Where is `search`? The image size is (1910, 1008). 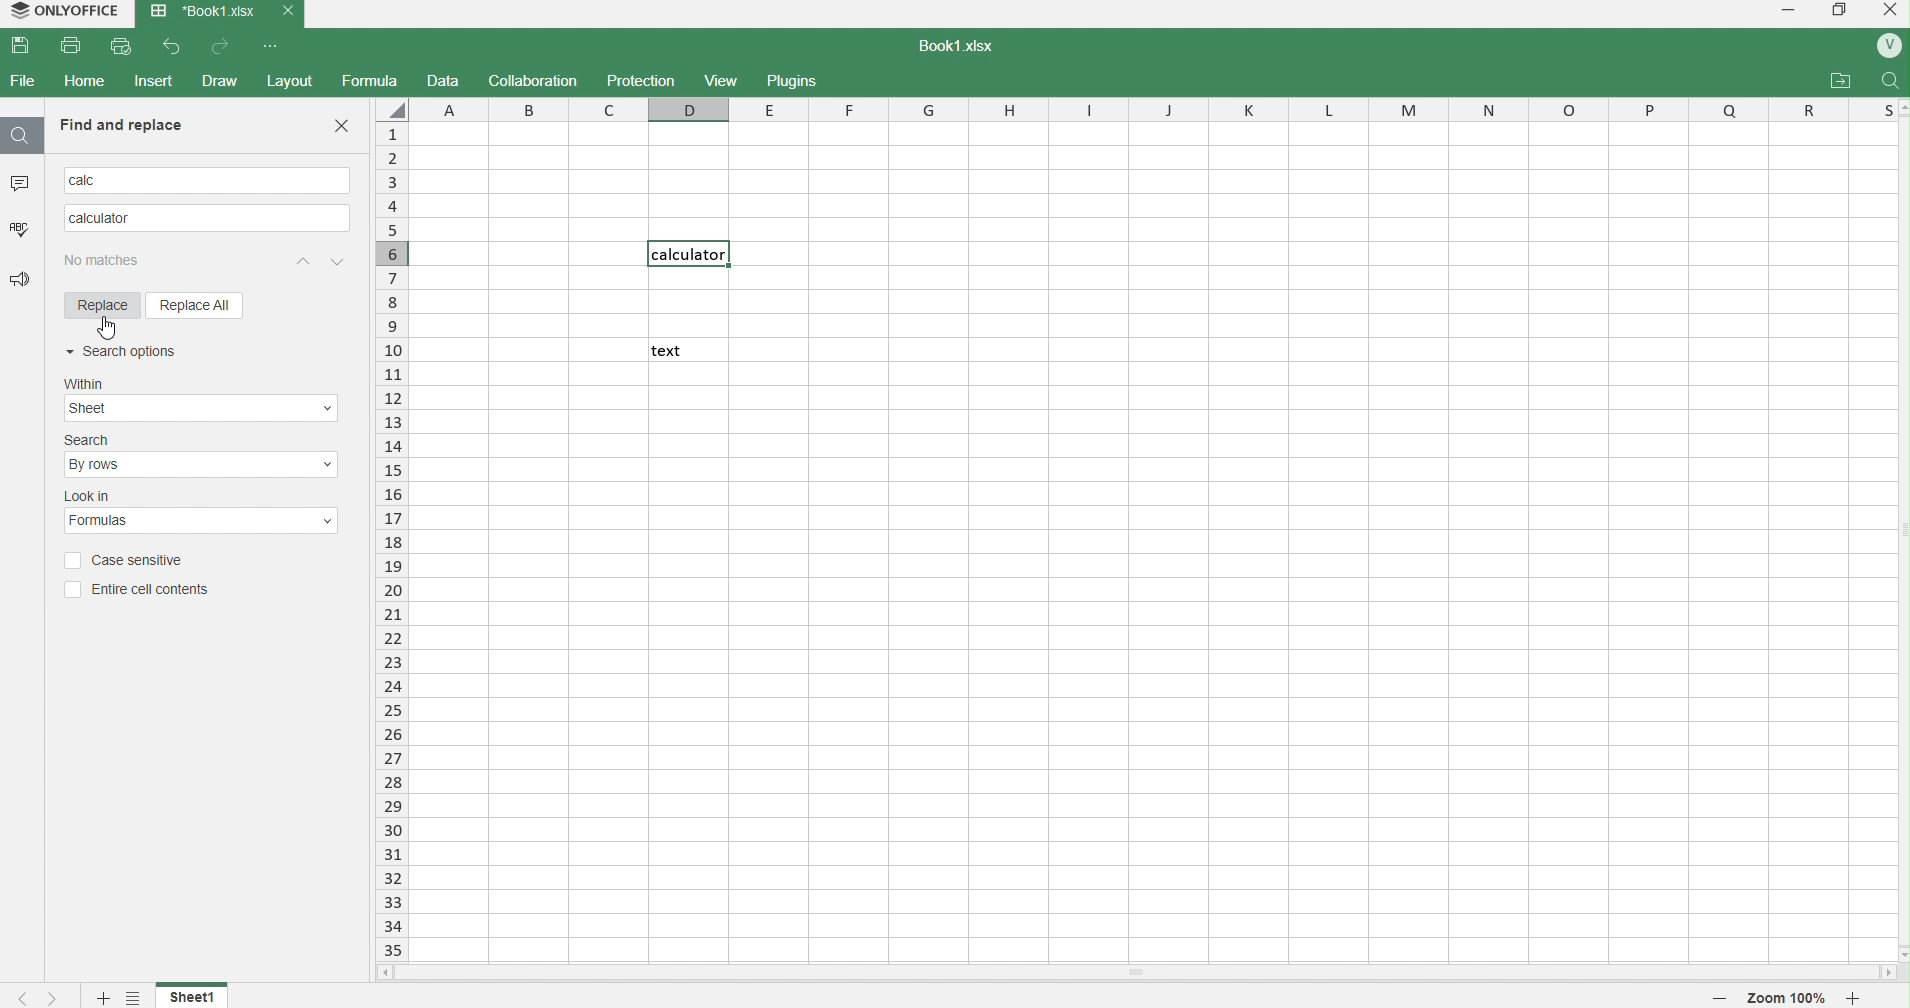
search is located at coordinates (1892, 79).